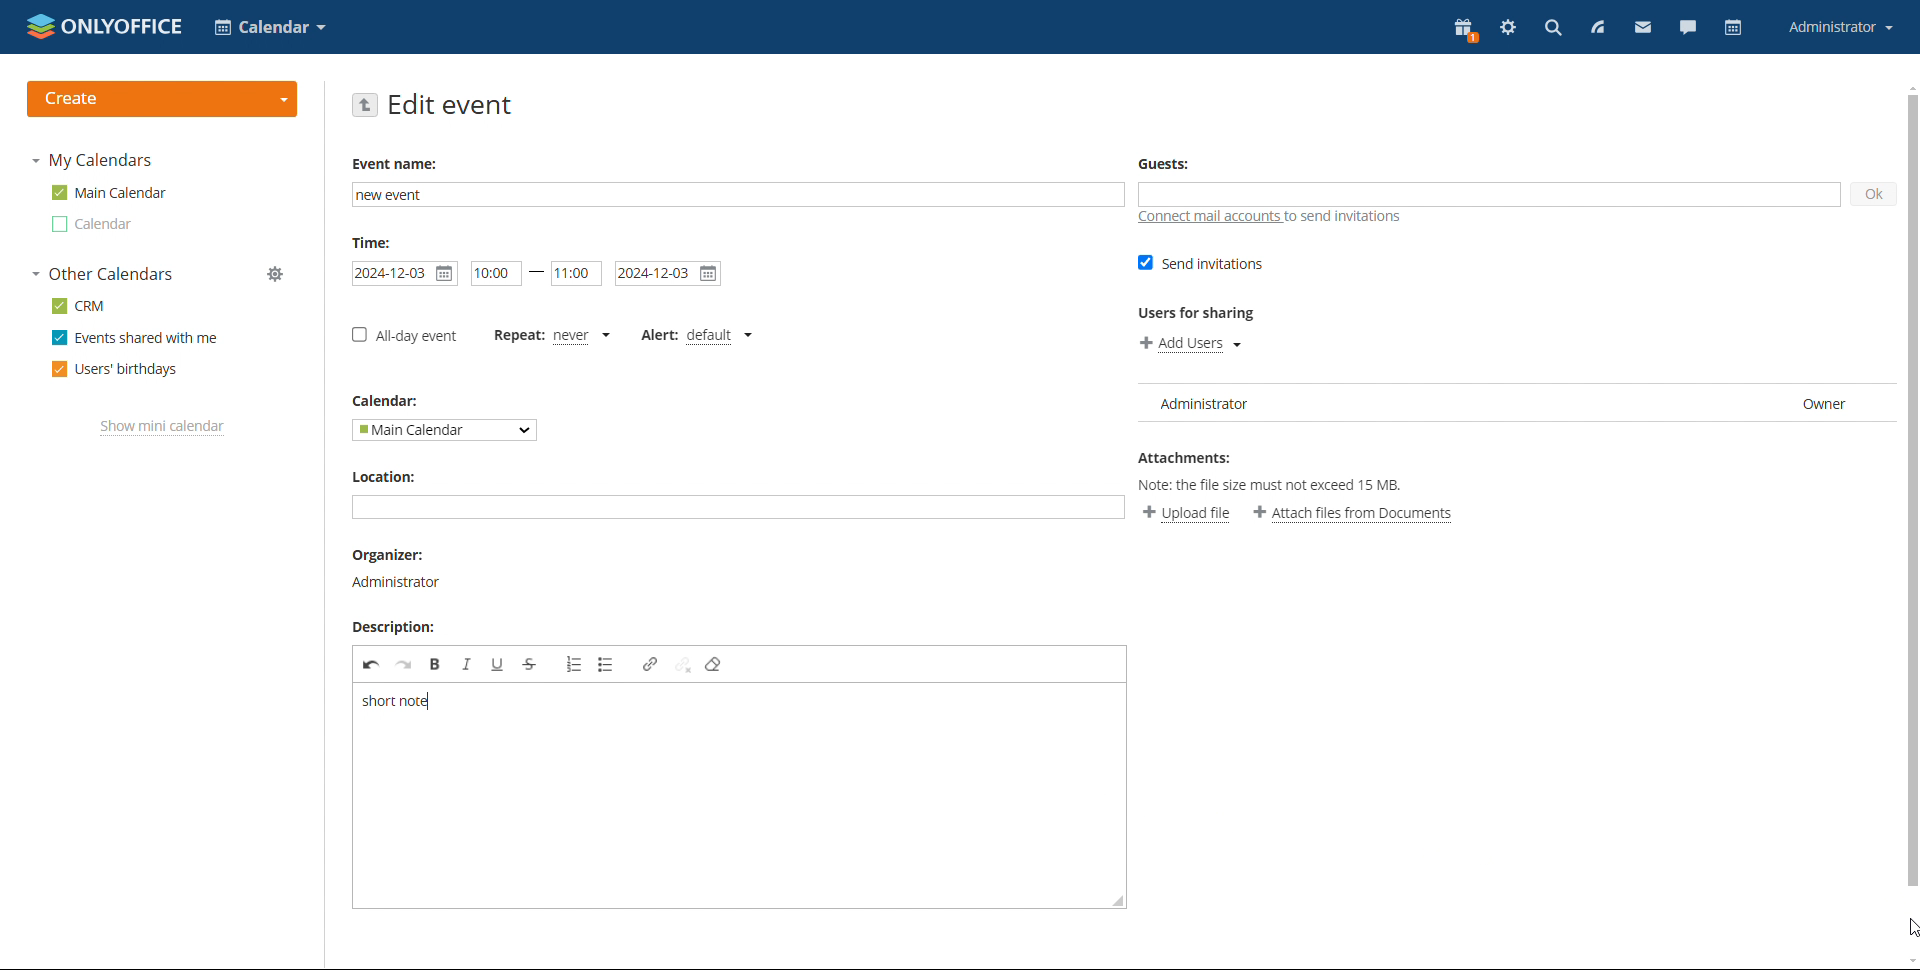 The width and height of the screenshot is (1920, 970). Describe the element at coordinates (684, 665) in the screenshot. I see `unlink` at that location.